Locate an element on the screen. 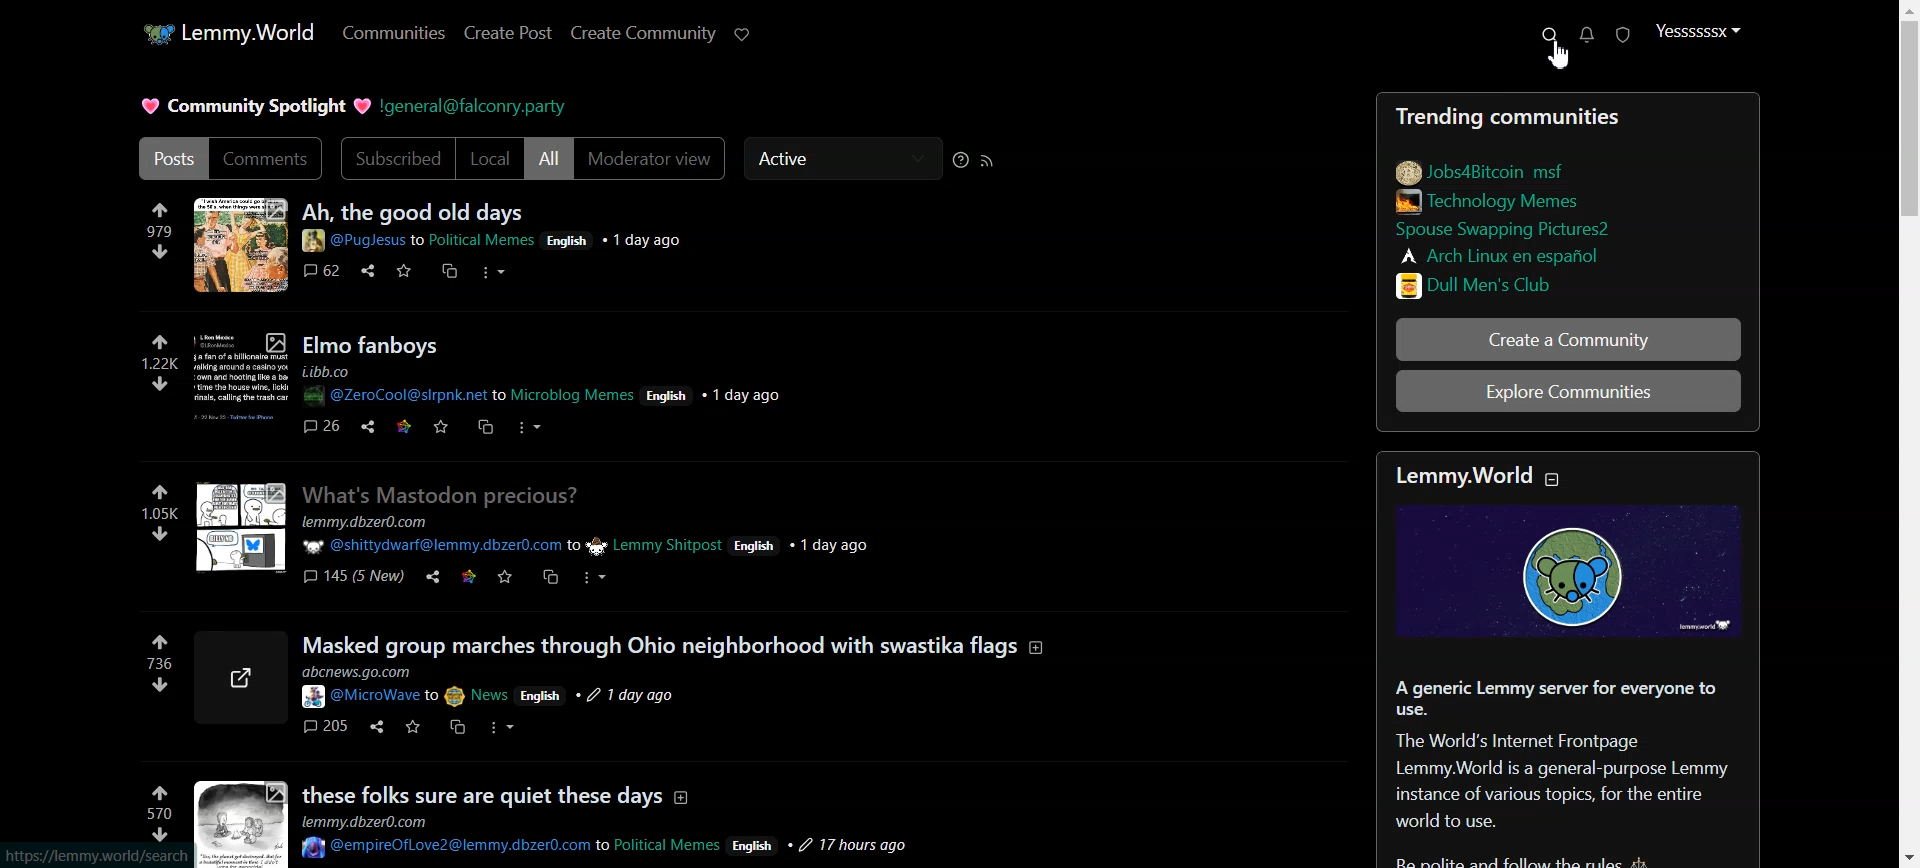 This screenshot has height=868, width=1920. Active is located at coordinates (841, 158).